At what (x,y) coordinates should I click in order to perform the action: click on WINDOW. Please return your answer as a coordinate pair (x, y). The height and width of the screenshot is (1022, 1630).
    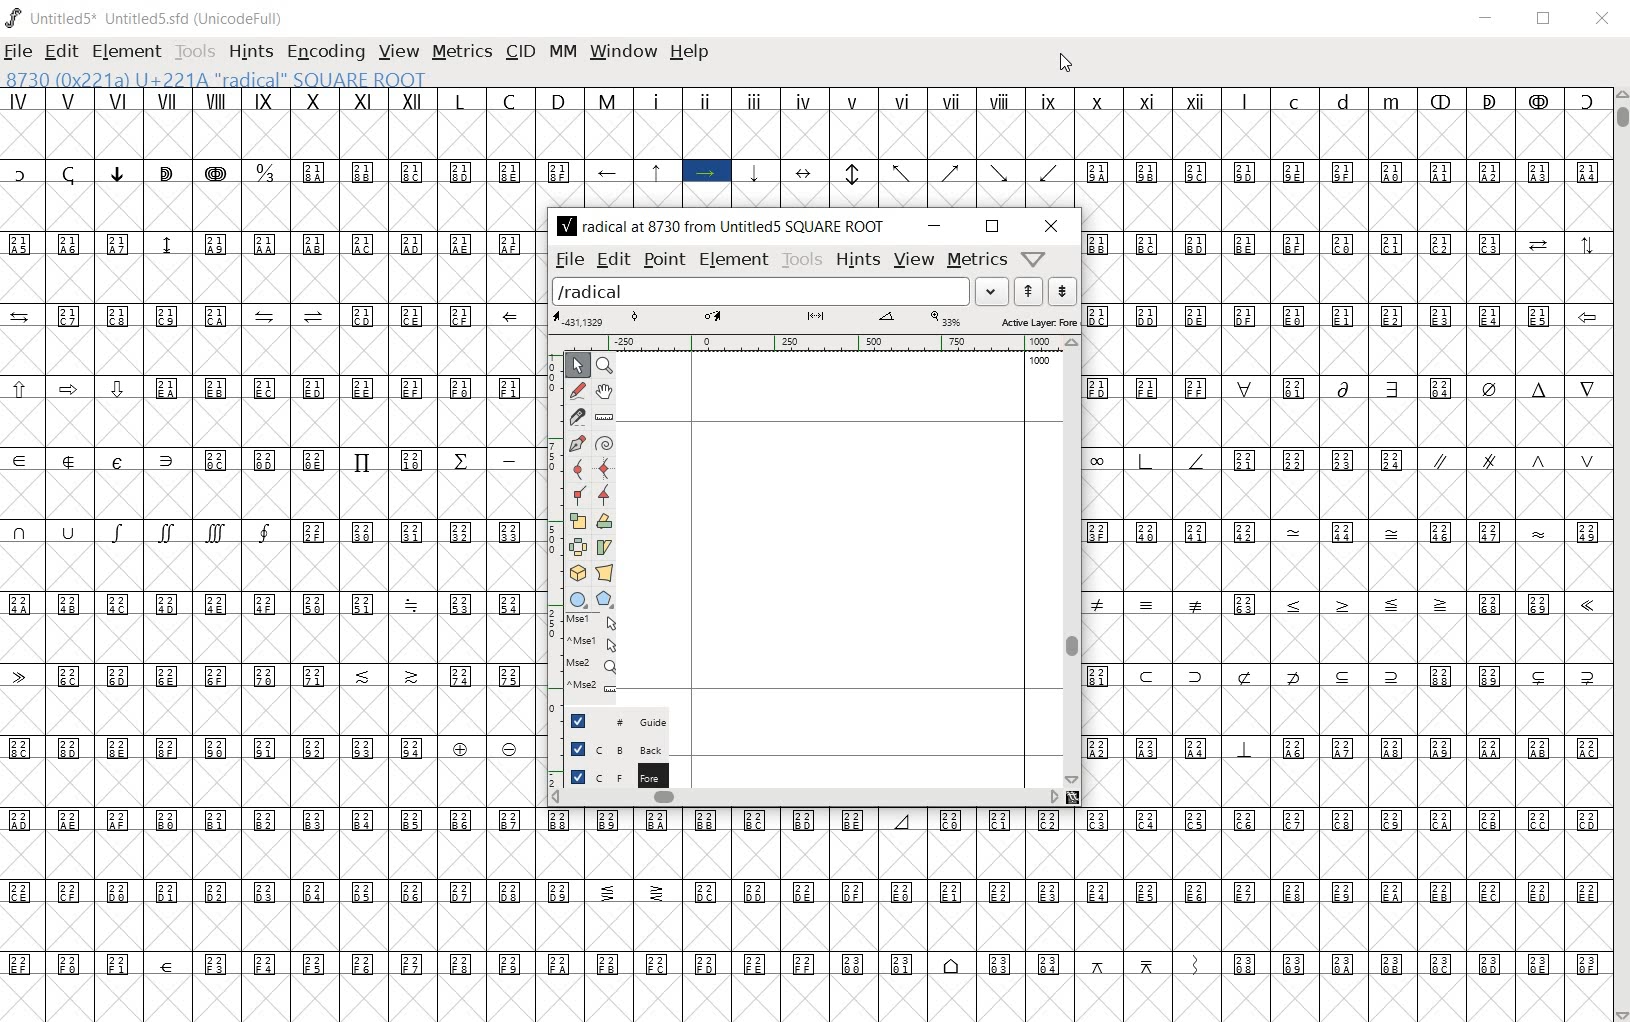
    Looking at the image, I should click on (624, 53).